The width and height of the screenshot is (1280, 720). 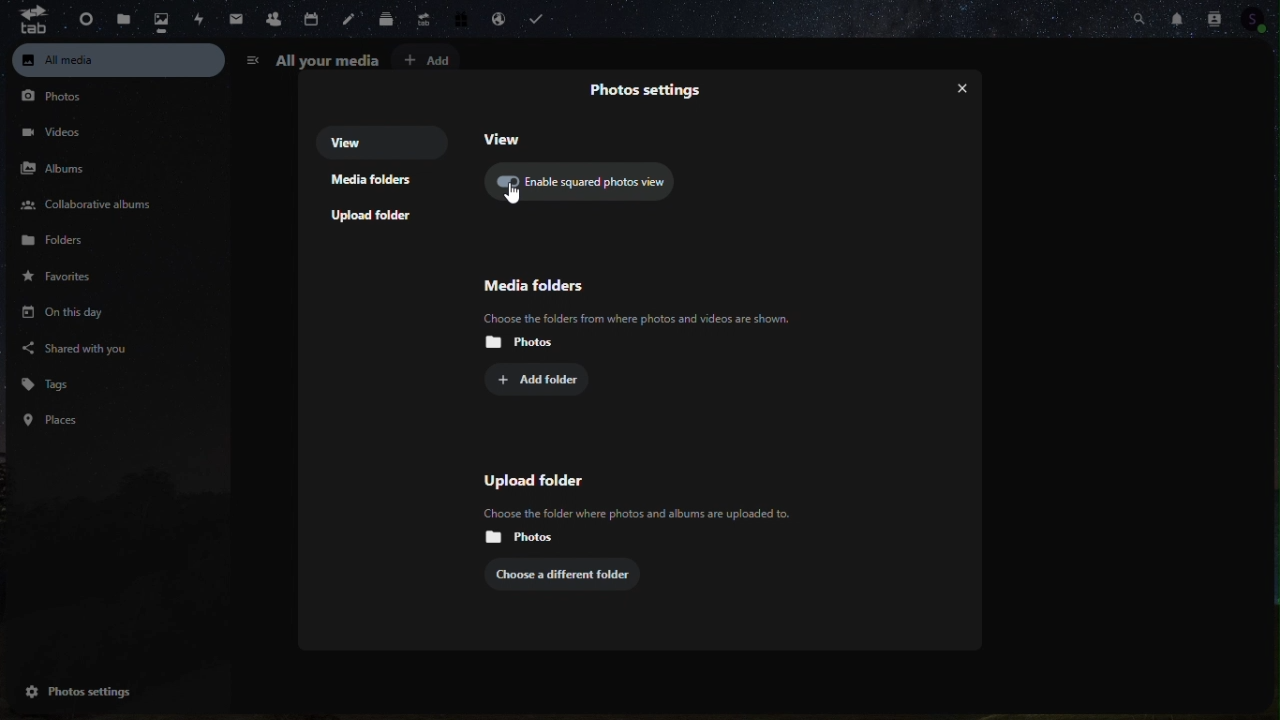 I want to click on Folders, so click(x=70, y=245).